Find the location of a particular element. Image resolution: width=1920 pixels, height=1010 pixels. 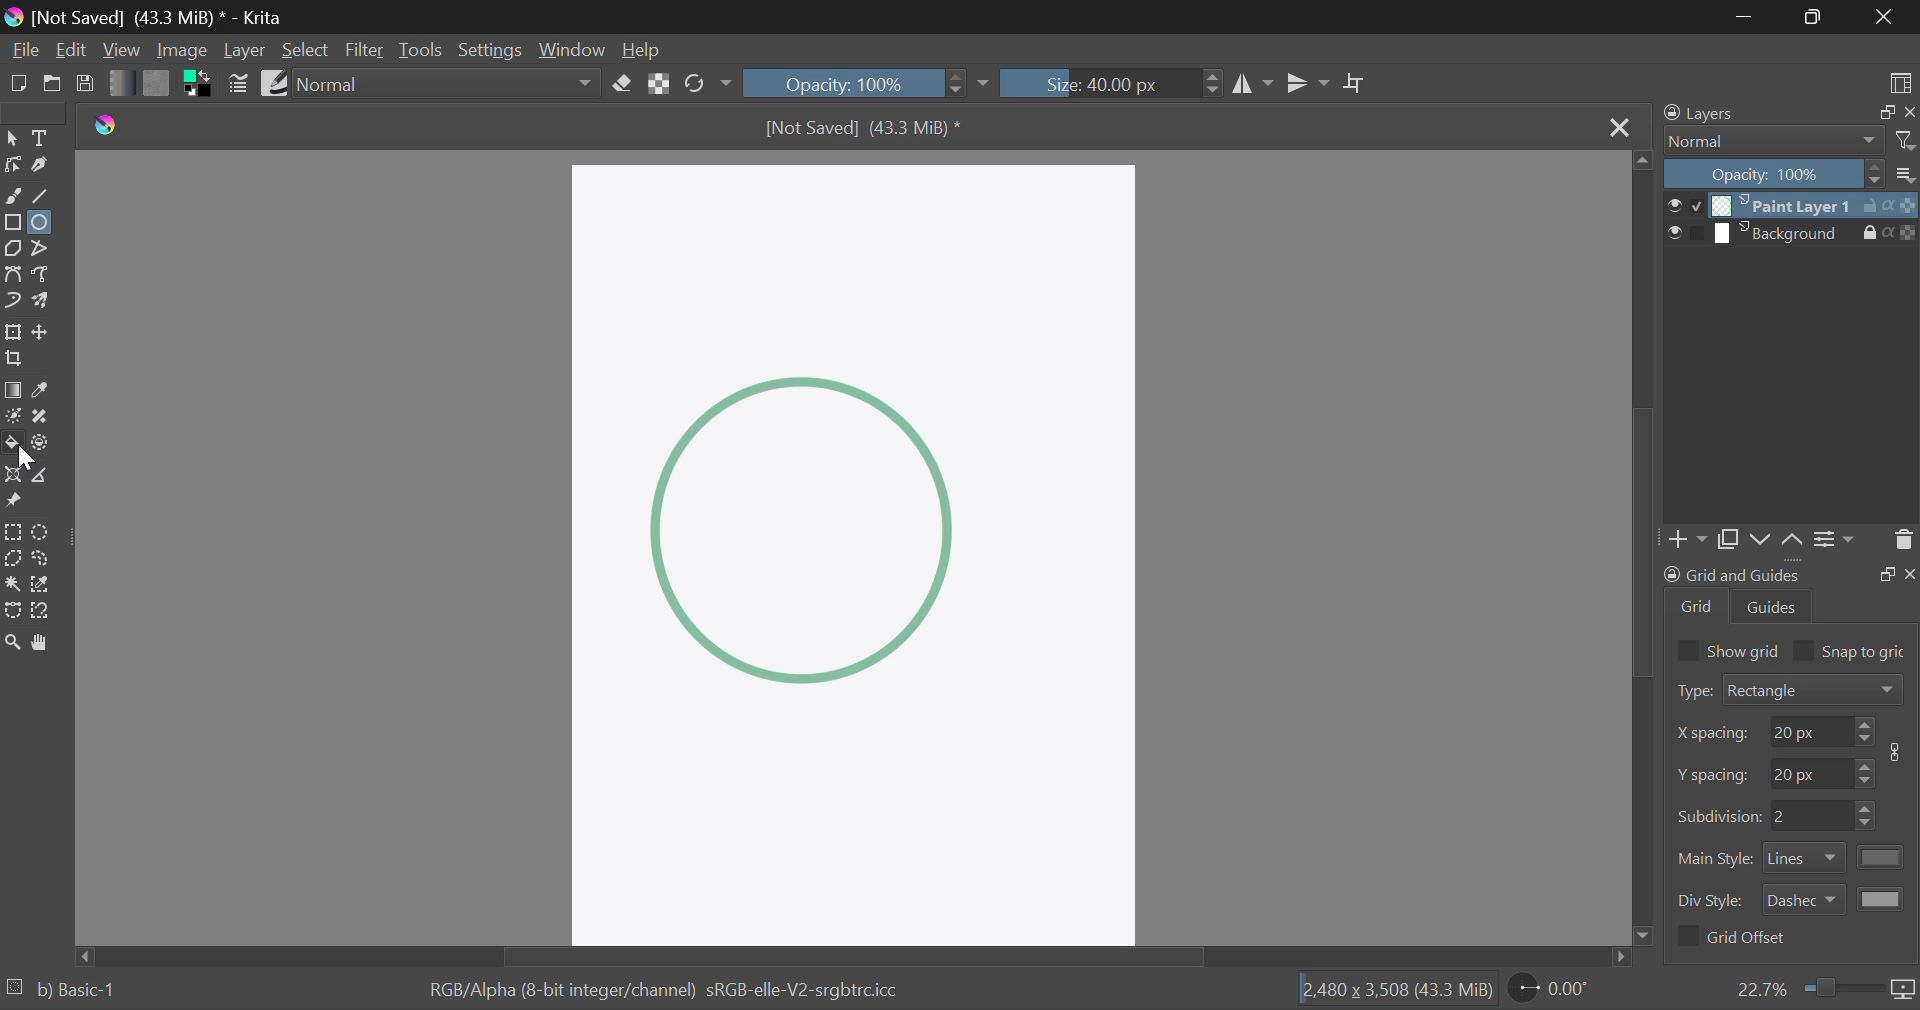

Smart Patch Tool is located at coordinates (41, 417).